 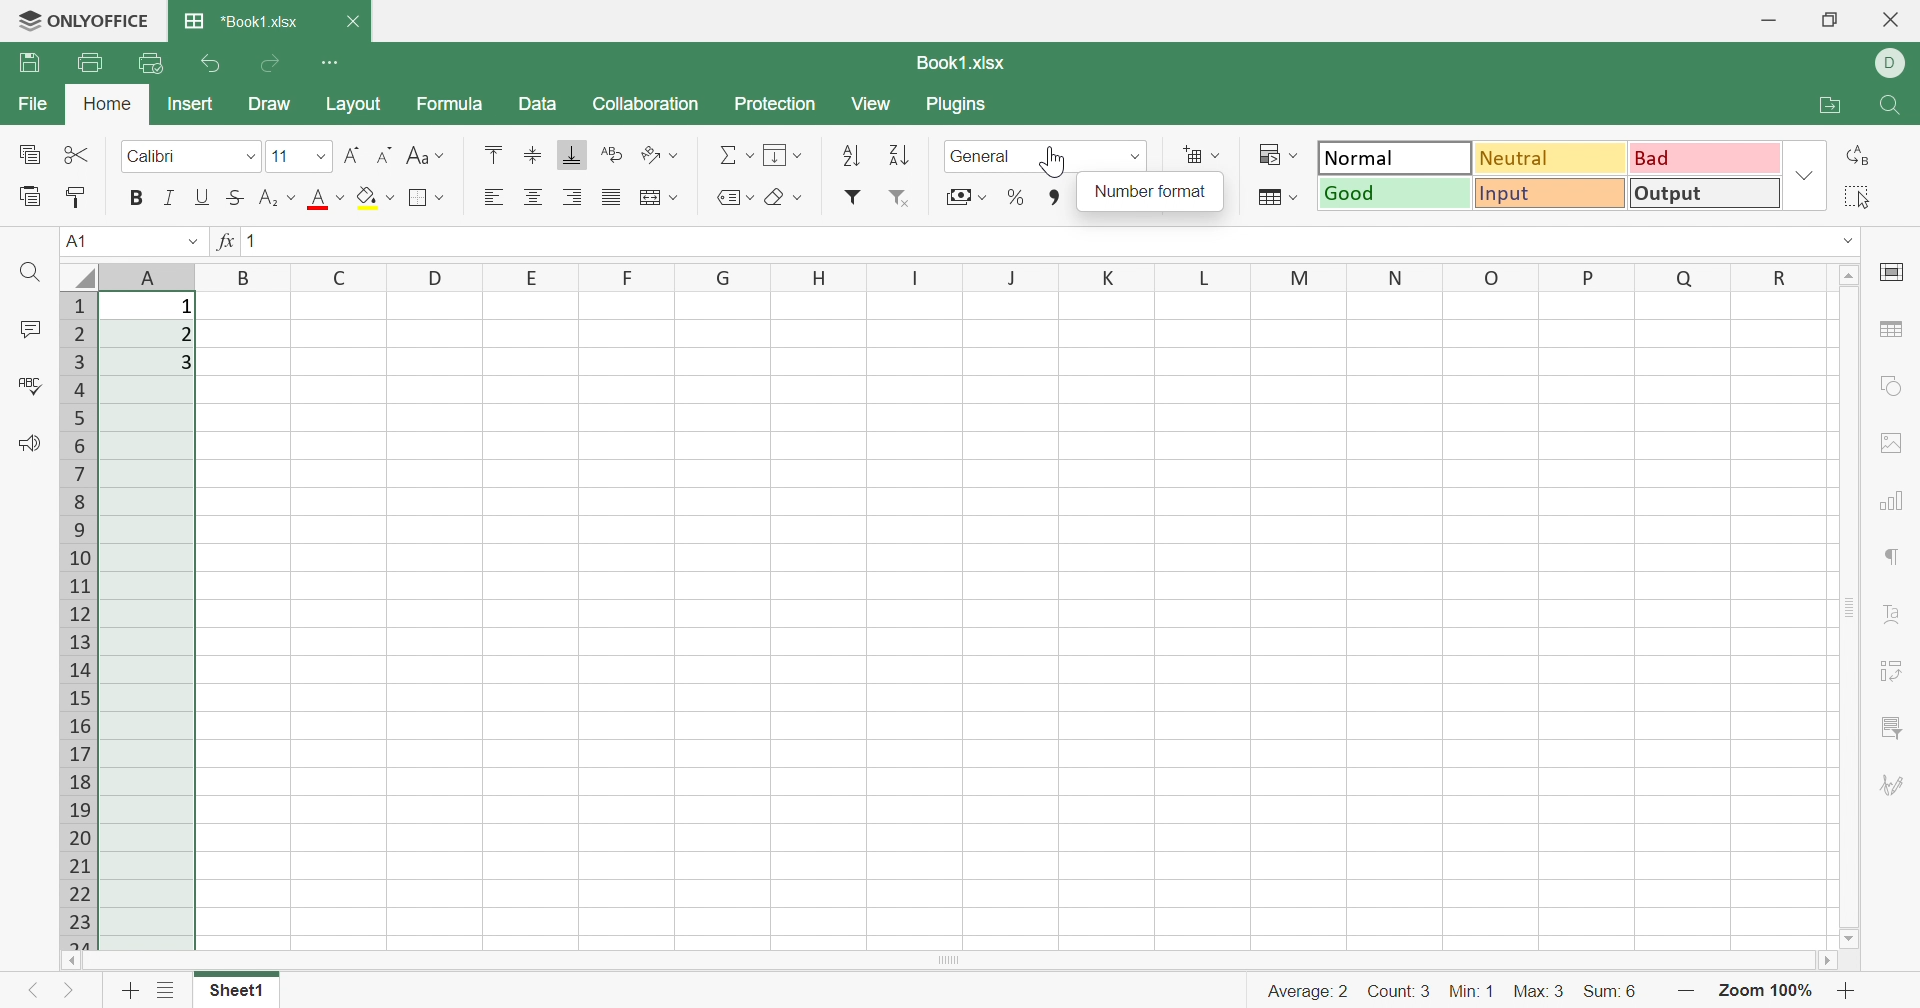 I want to click on Copy style, so click(x=76, y=197).